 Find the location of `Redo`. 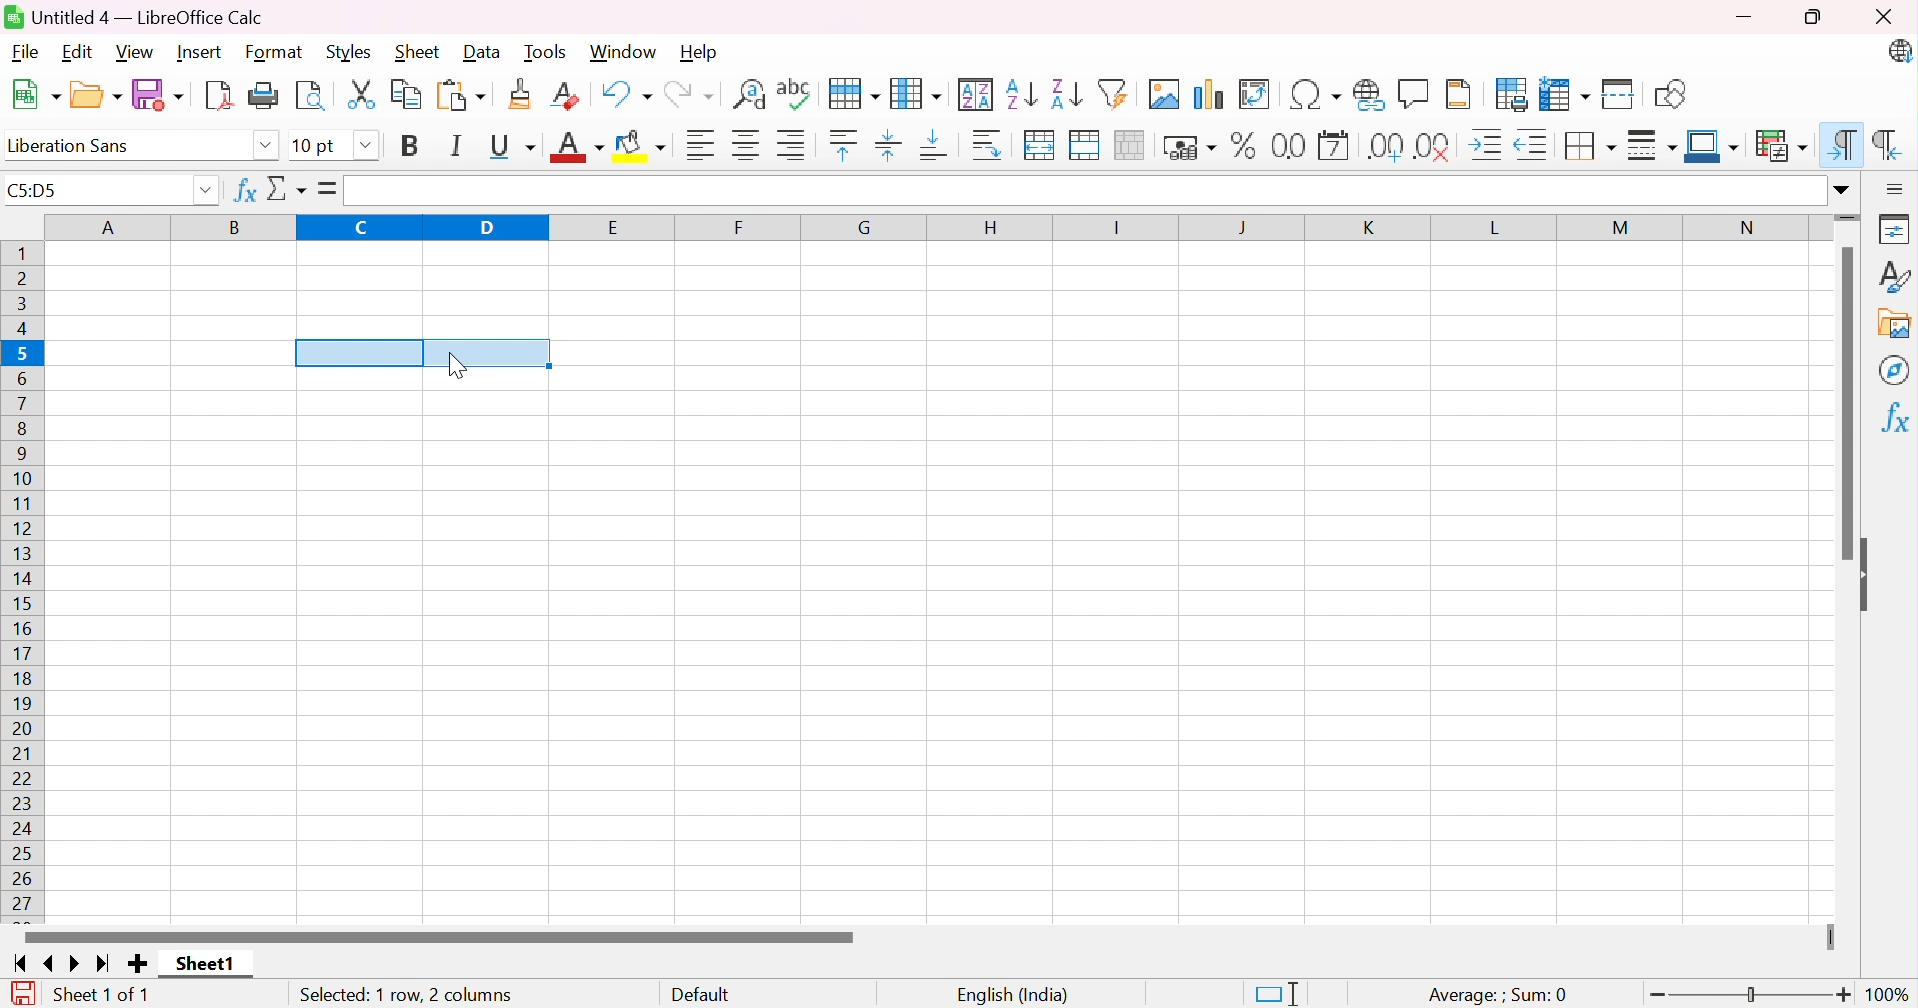

Redo is located at coordinates (692, 92).